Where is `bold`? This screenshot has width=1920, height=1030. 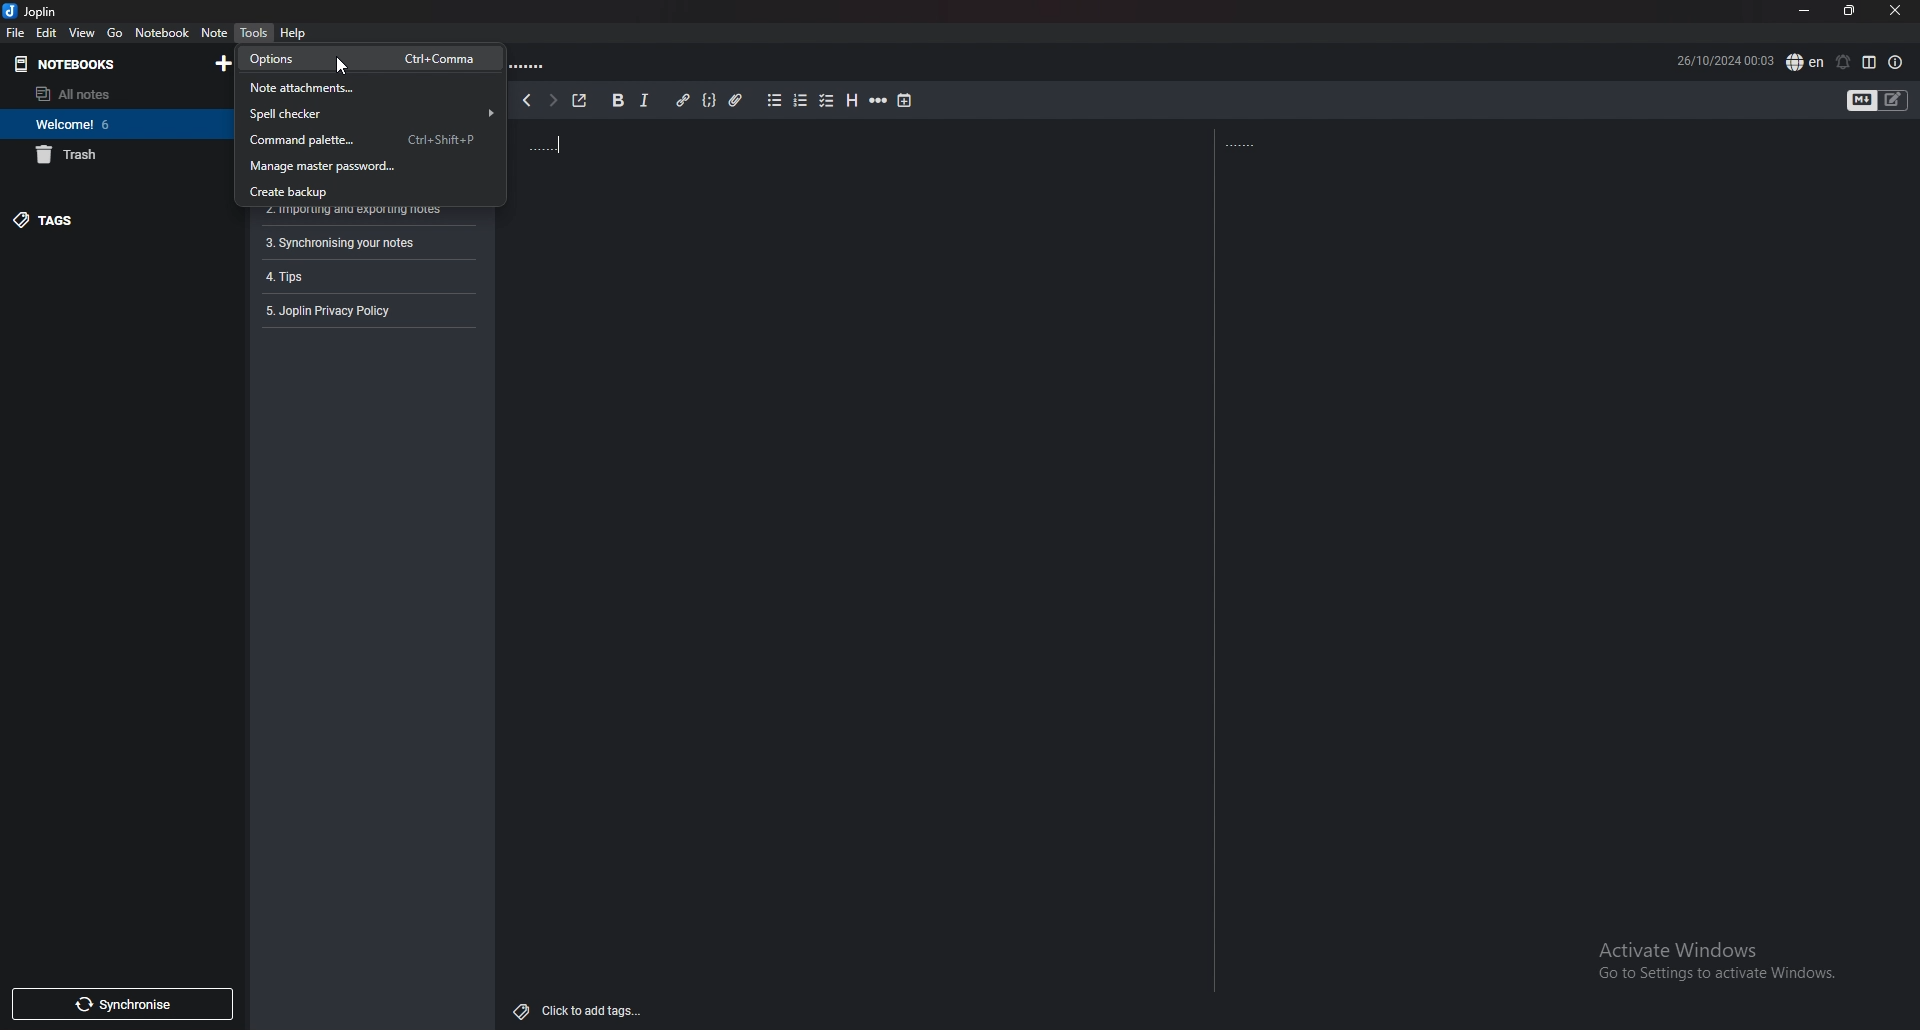 bold is located at coordinates (617, 99).